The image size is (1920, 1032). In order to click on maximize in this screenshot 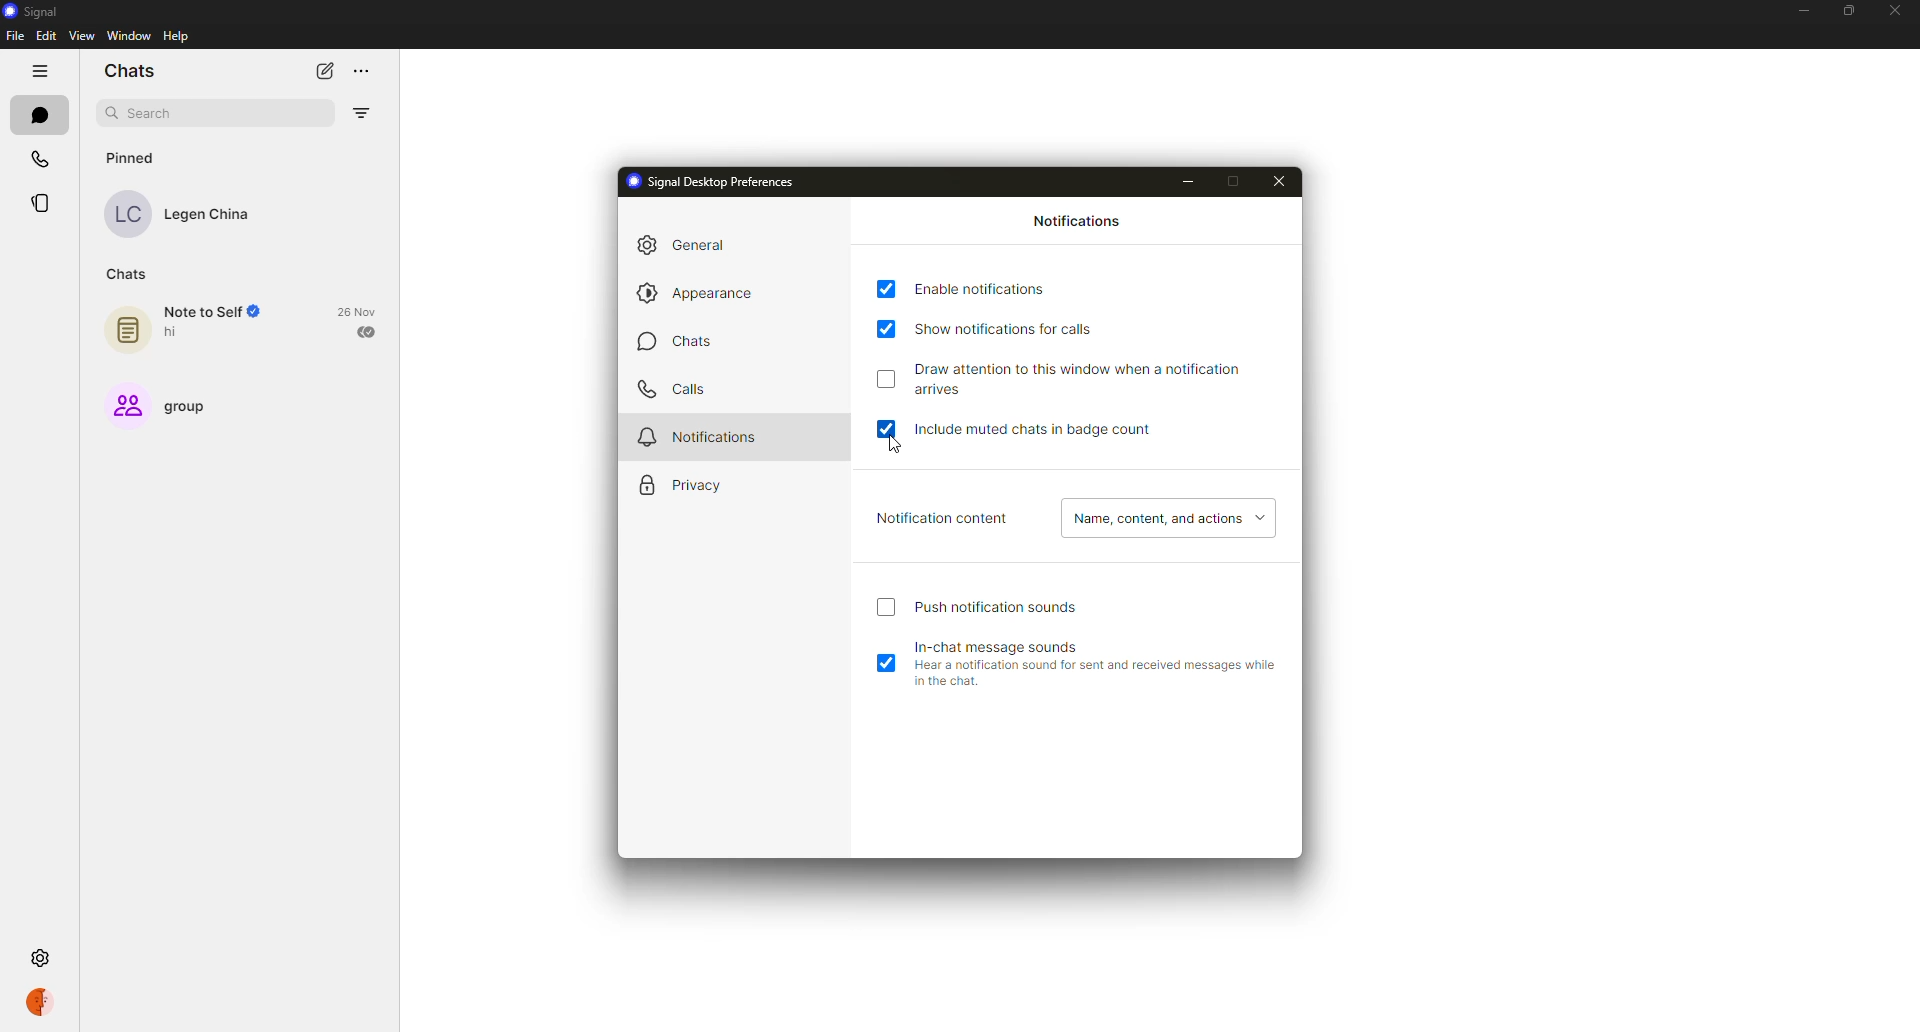, I will do `click(1245, 181)`.